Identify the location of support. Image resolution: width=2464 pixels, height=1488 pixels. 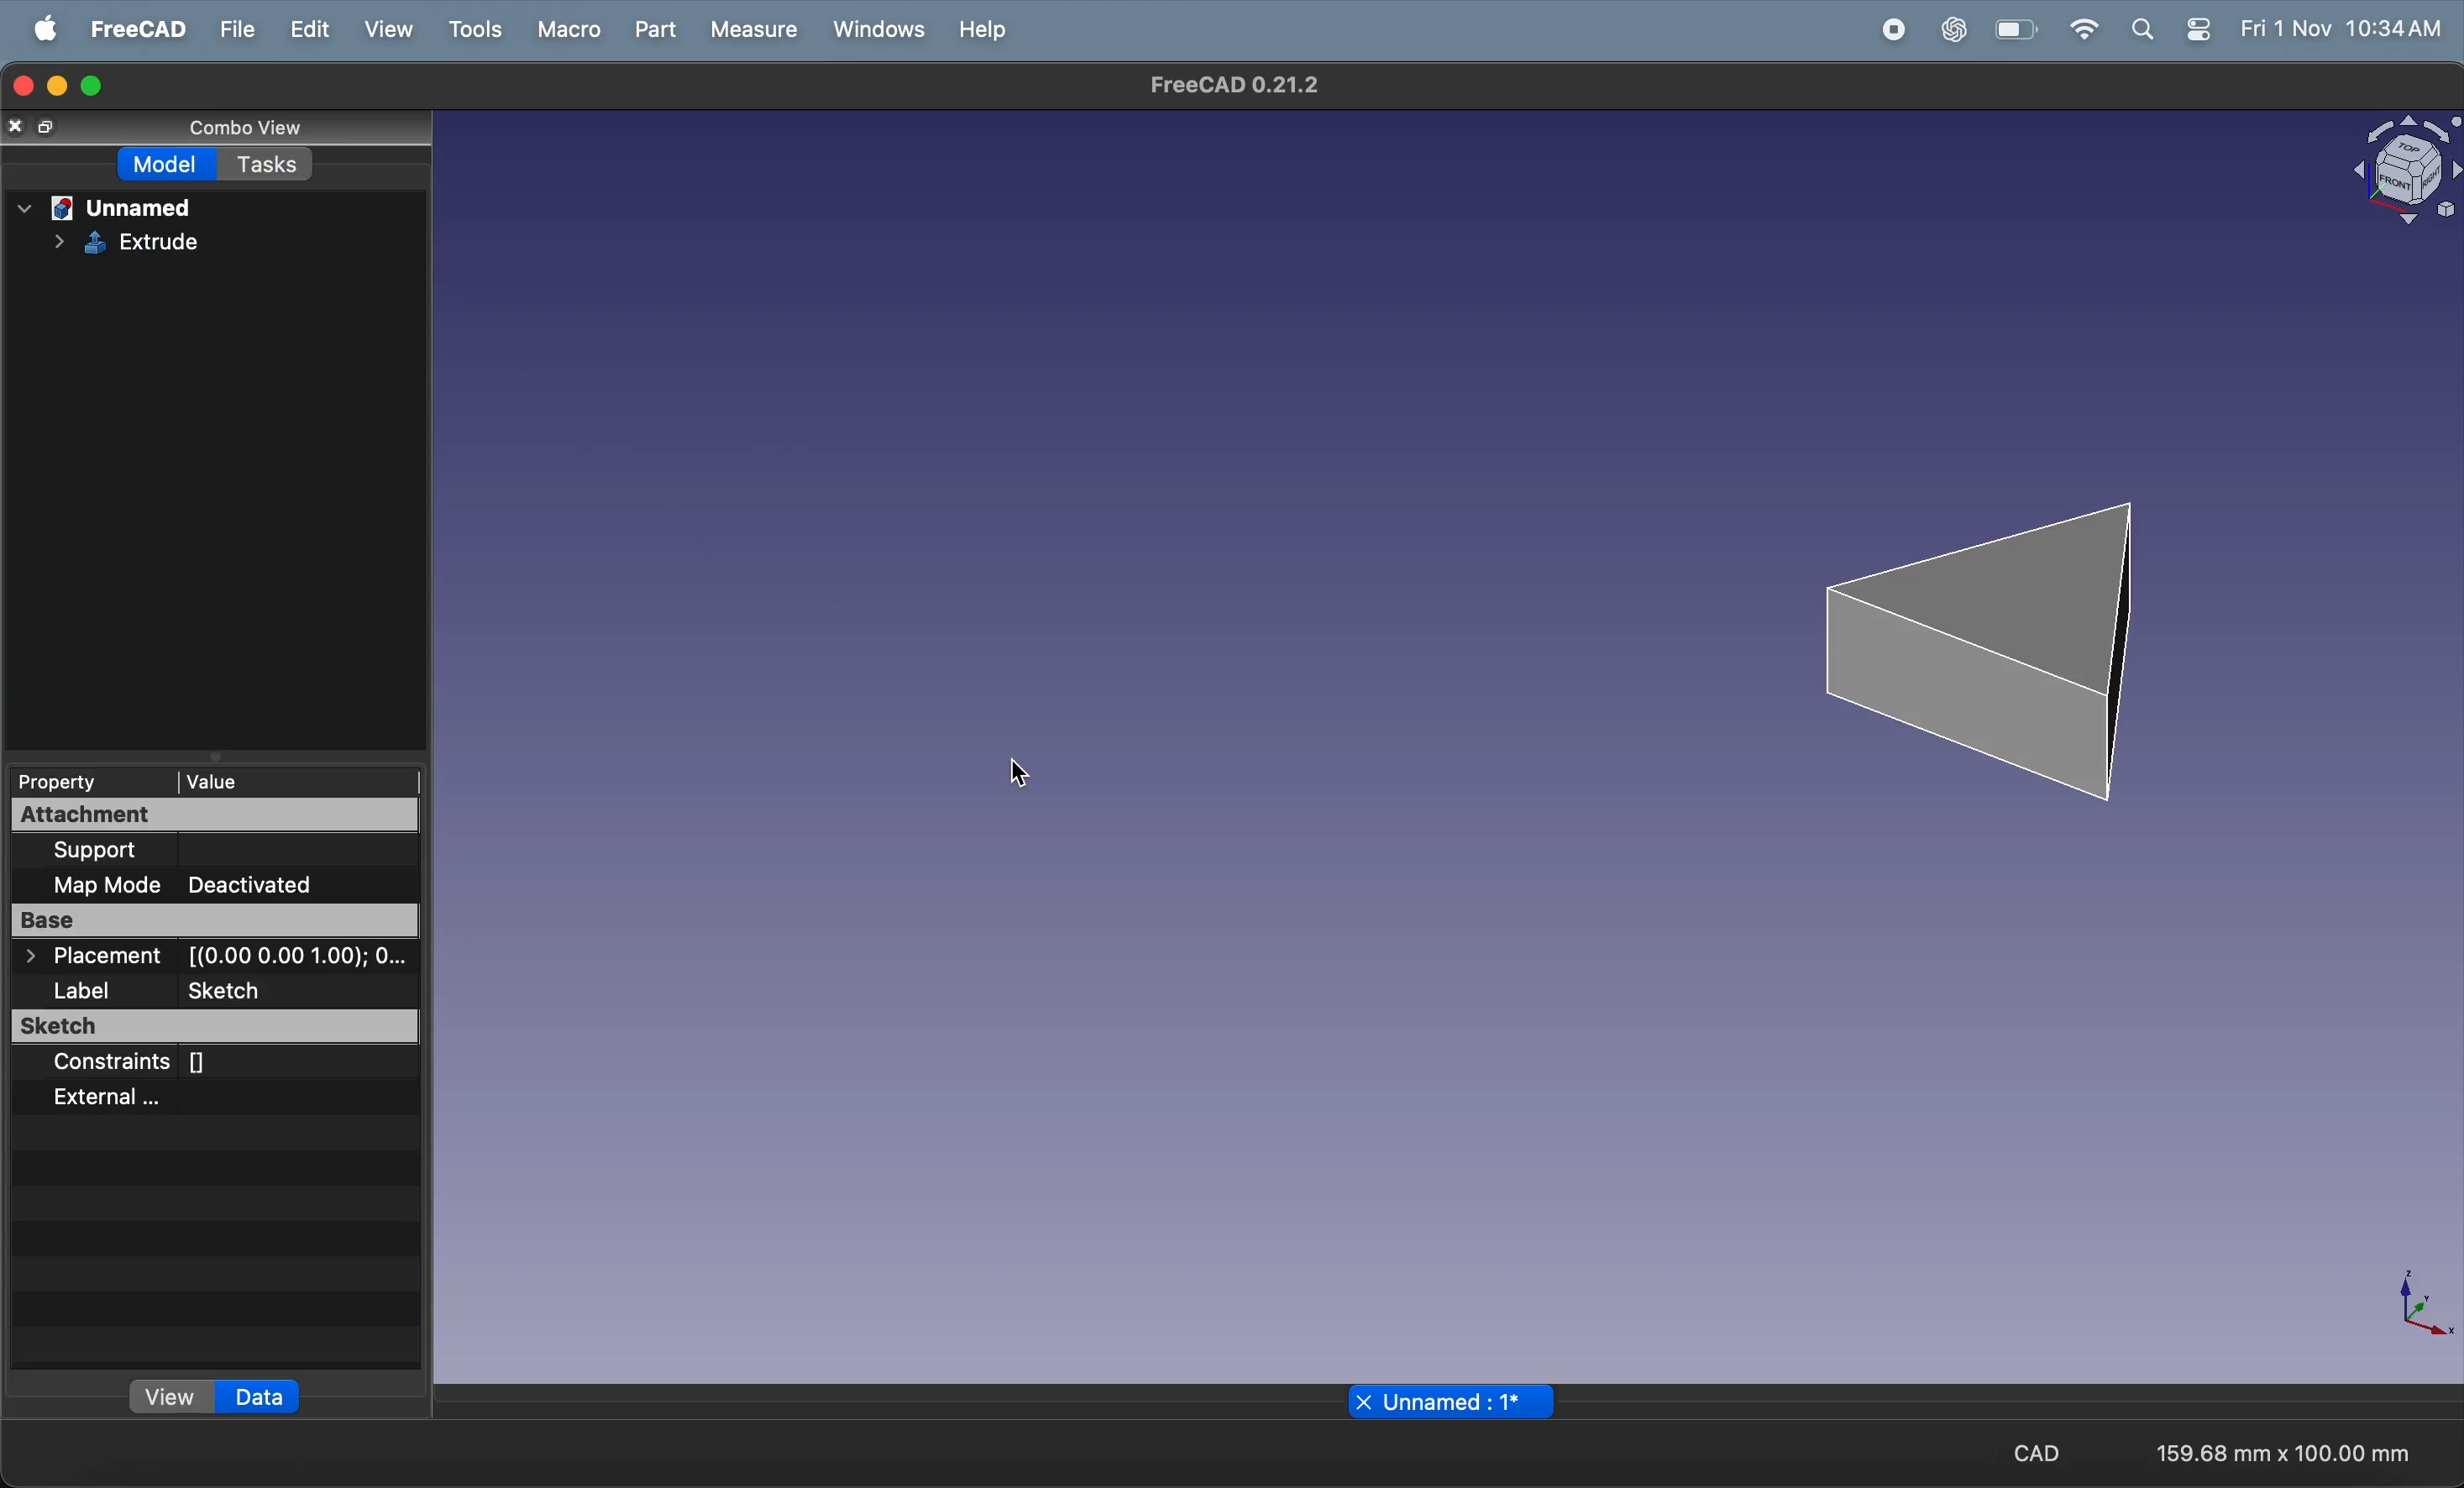
(173, 851).